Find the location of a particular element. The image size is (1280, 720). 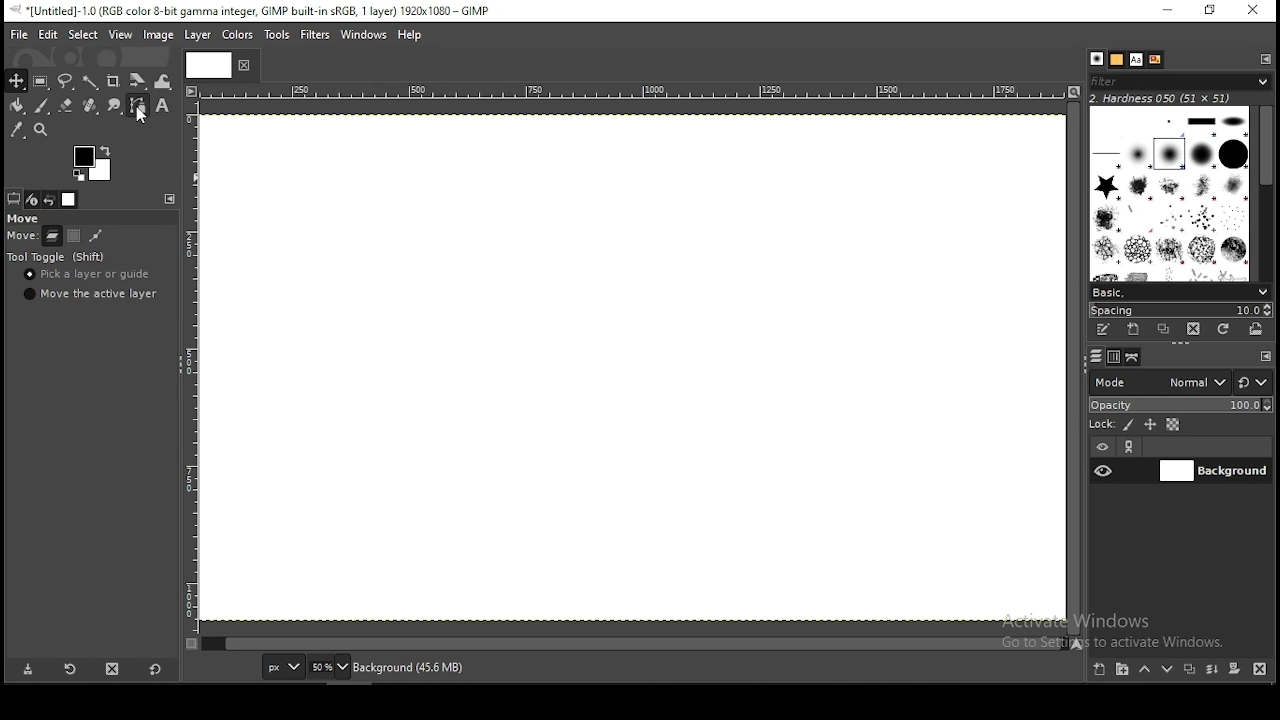

 text tool is located at coordinates (165, 108).